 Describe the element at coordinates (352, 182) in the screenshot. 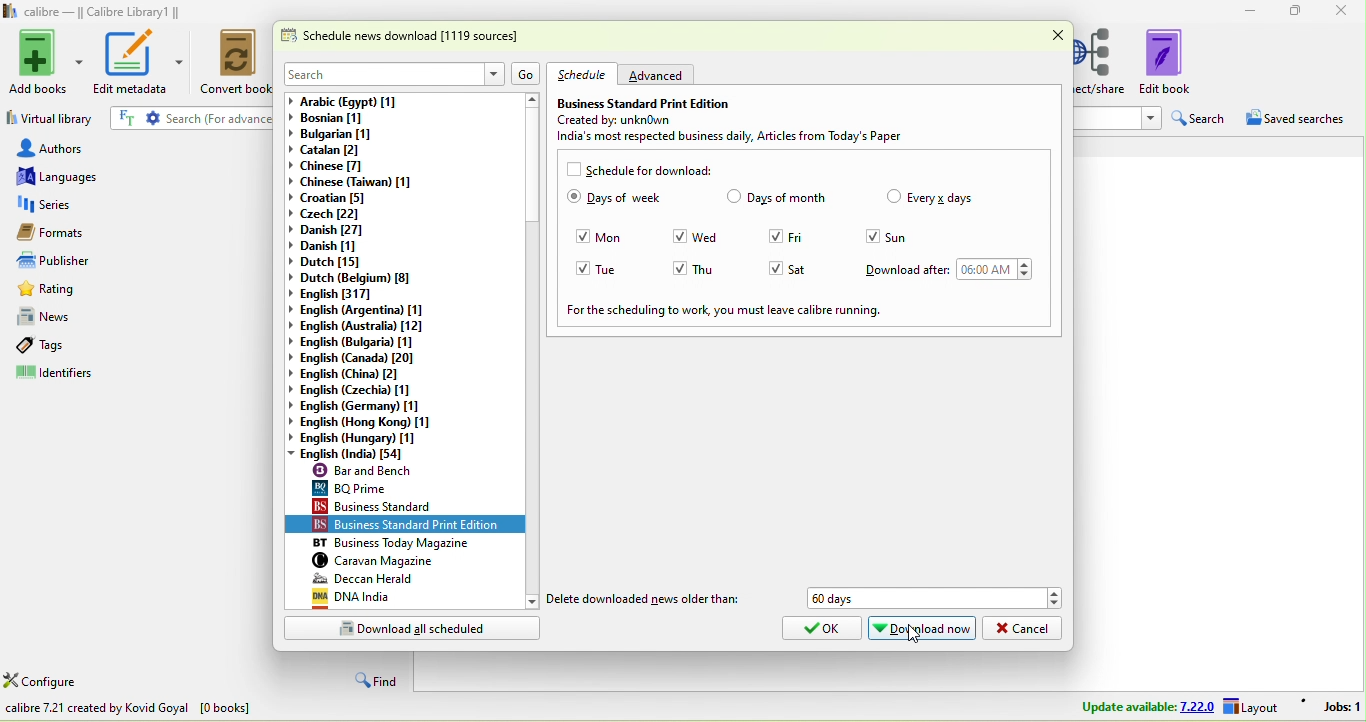

I see `chinese(taiwan)[1]` at that location.